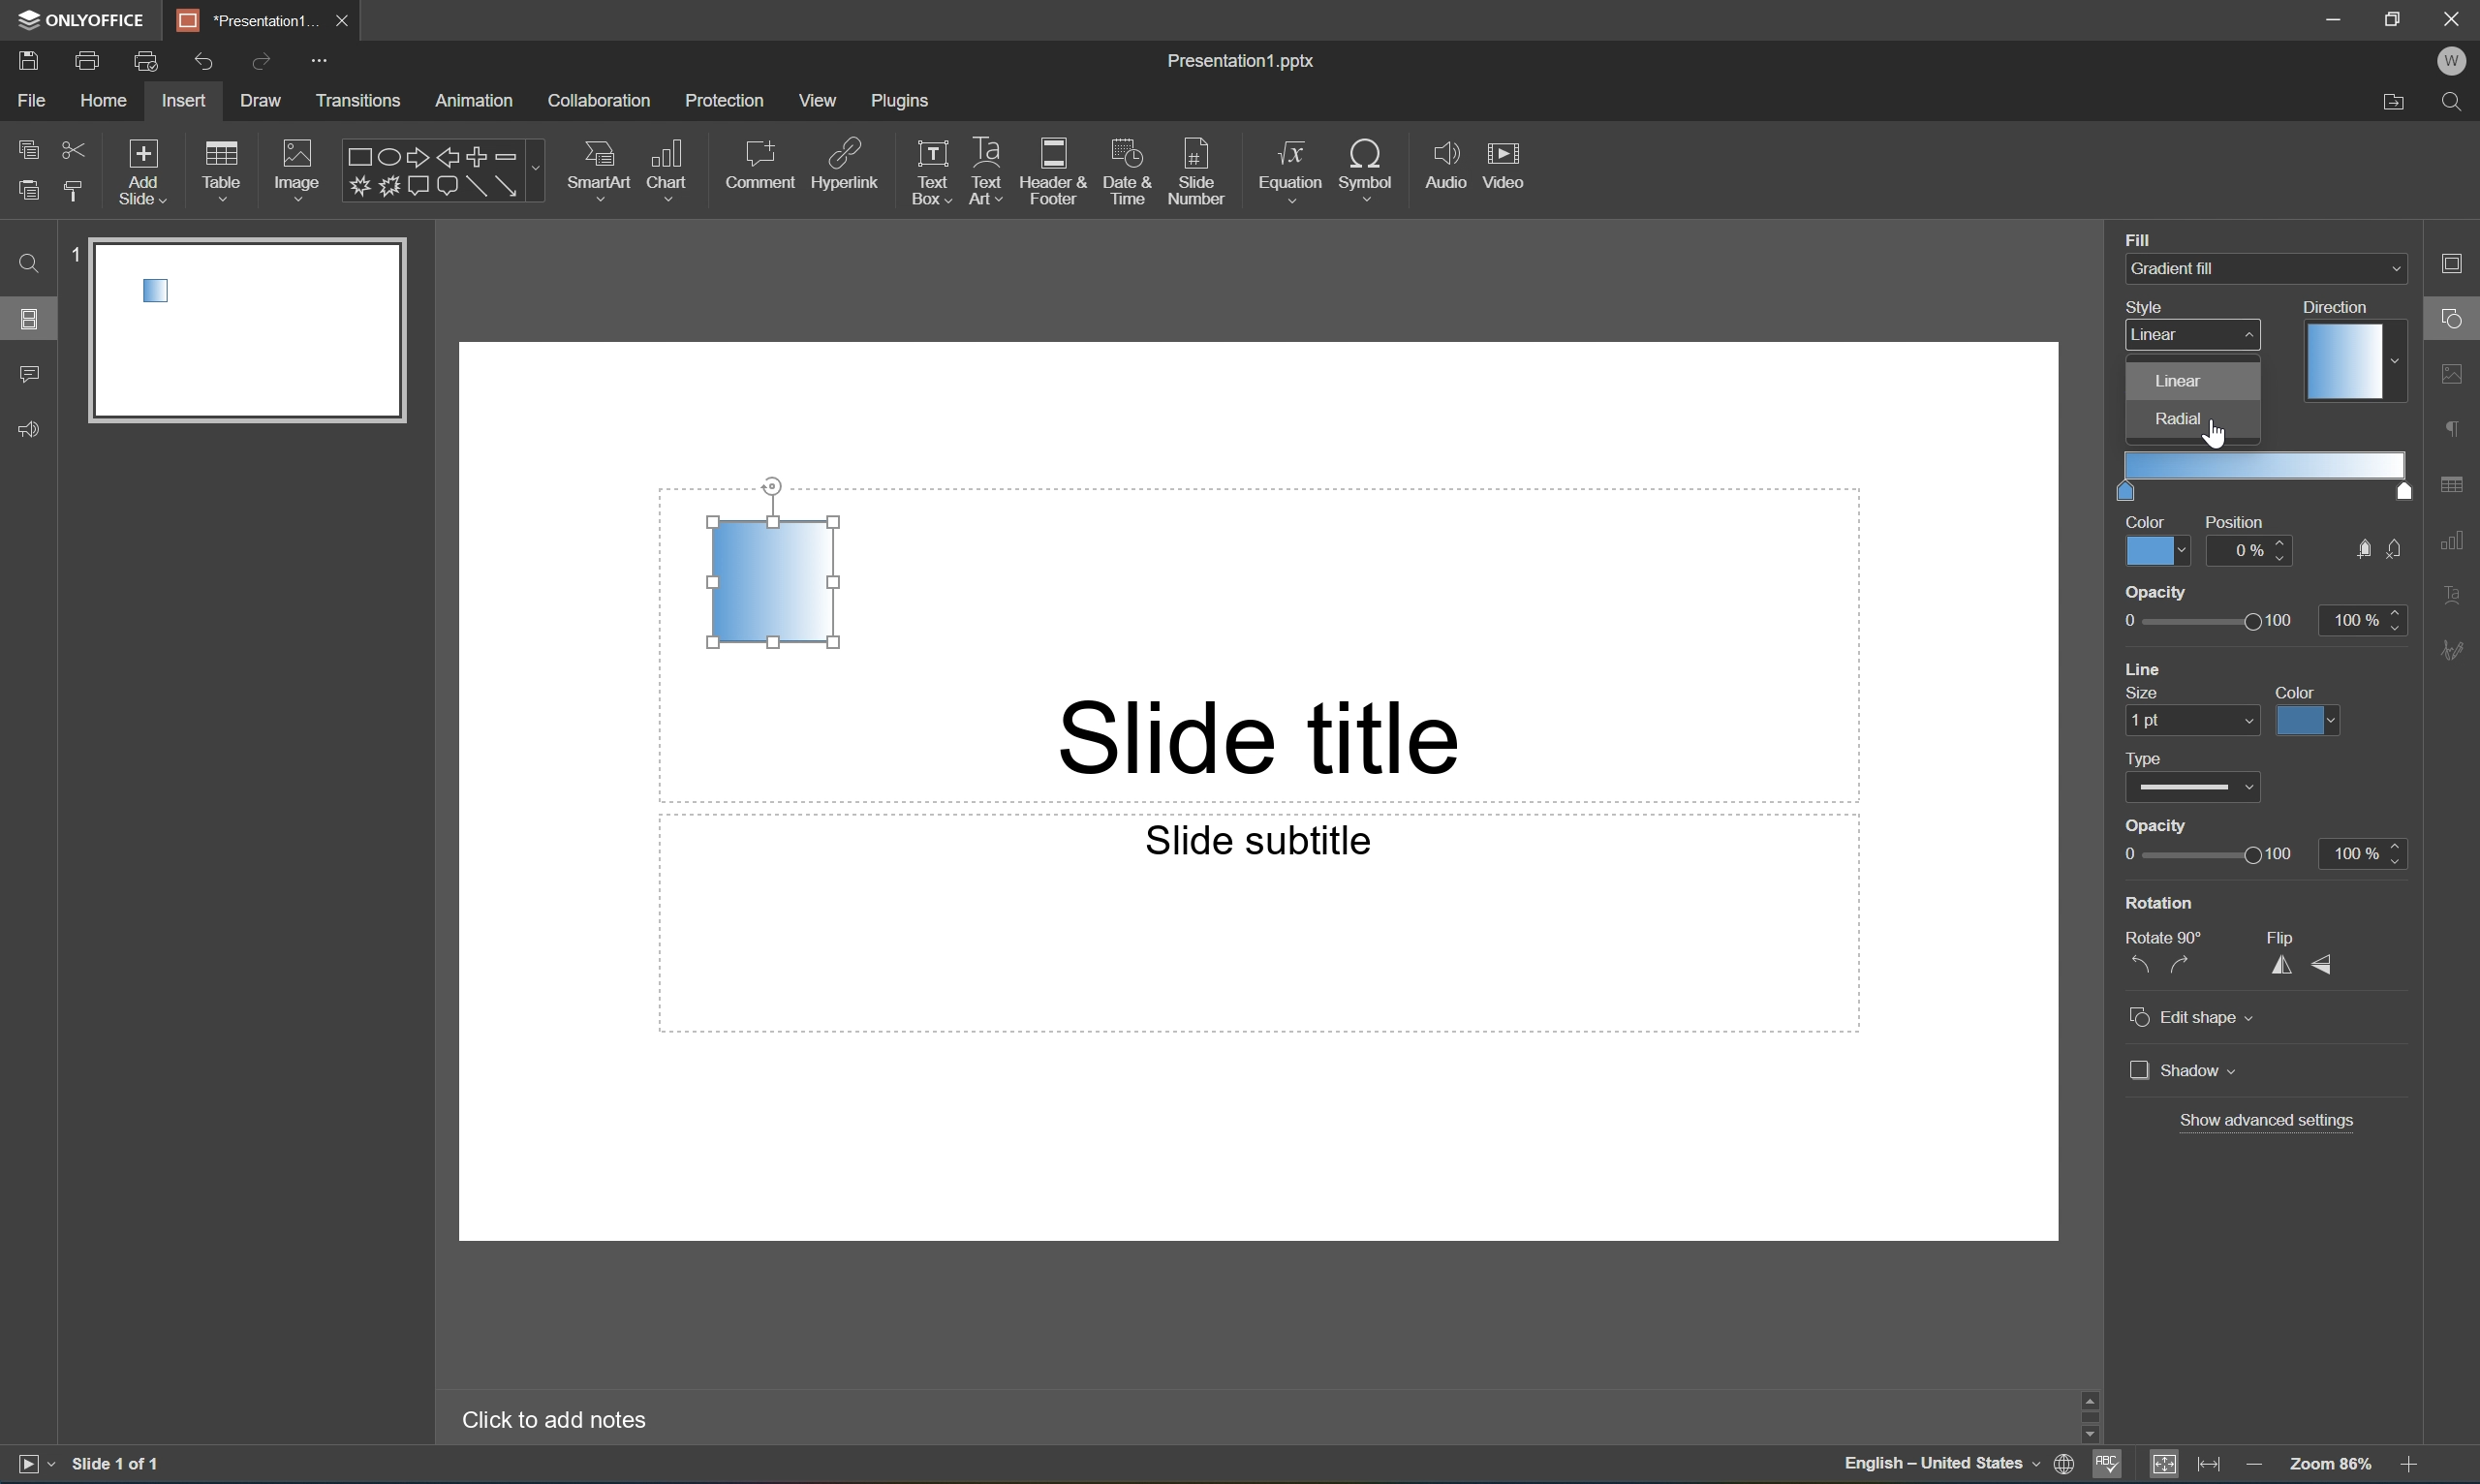 This screenshot has height=1484, width=2480. What do you see at coordinates (2107, 1466) in the screenshot?
I see `Spell checking` at bounding box center [2107, 1466].